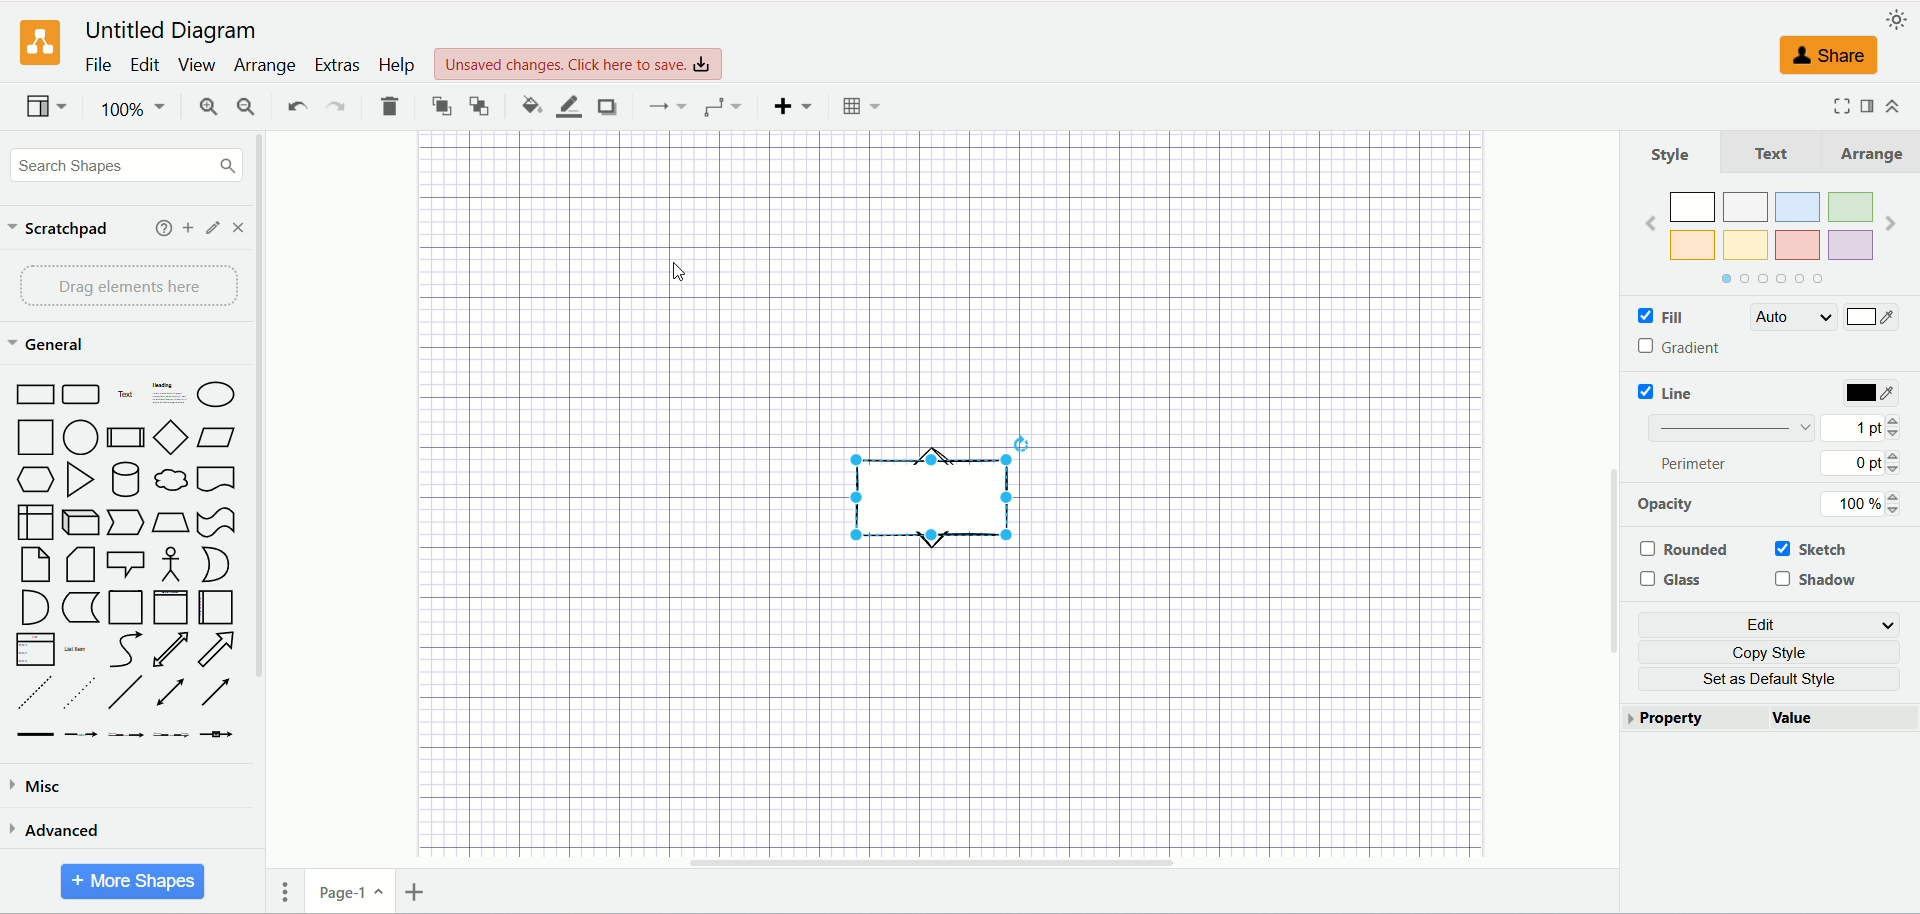 The width and height of the screenshot is (1920, 914). What do you see at coordinates (127, 396) in the screenshot?
I see `Text` at bounding box center [127, 396].